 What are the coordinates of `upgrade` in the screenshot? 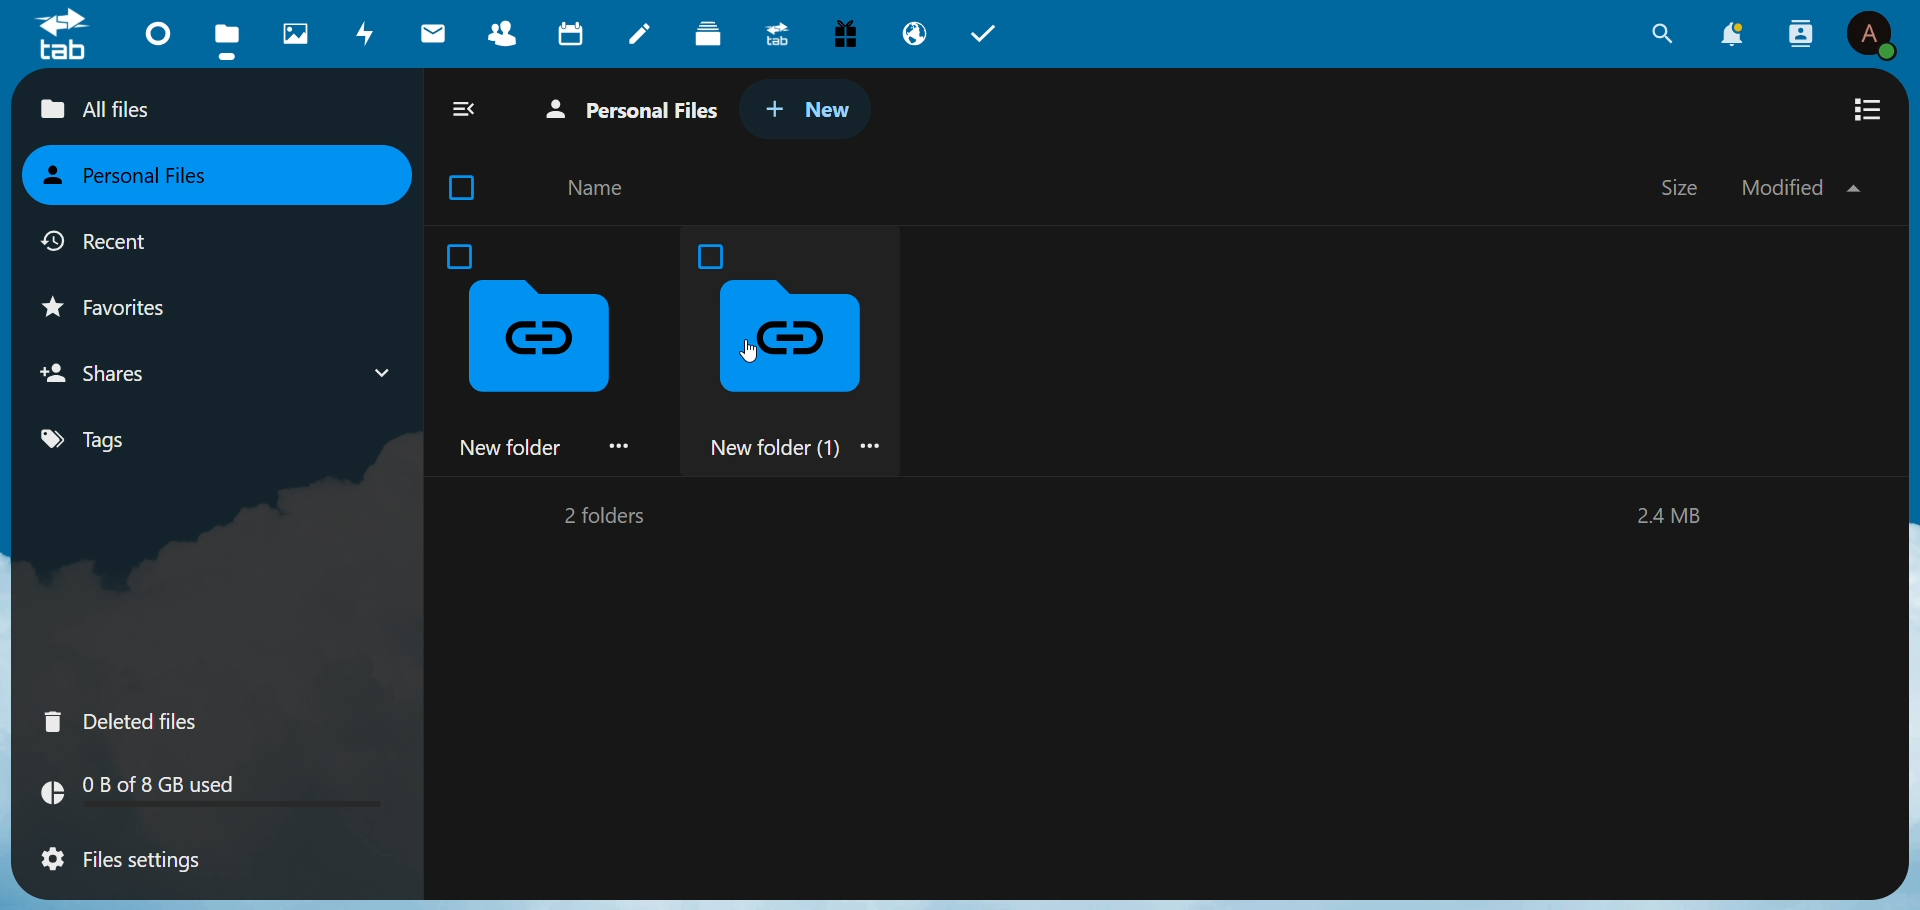 It's located at (775, 36).